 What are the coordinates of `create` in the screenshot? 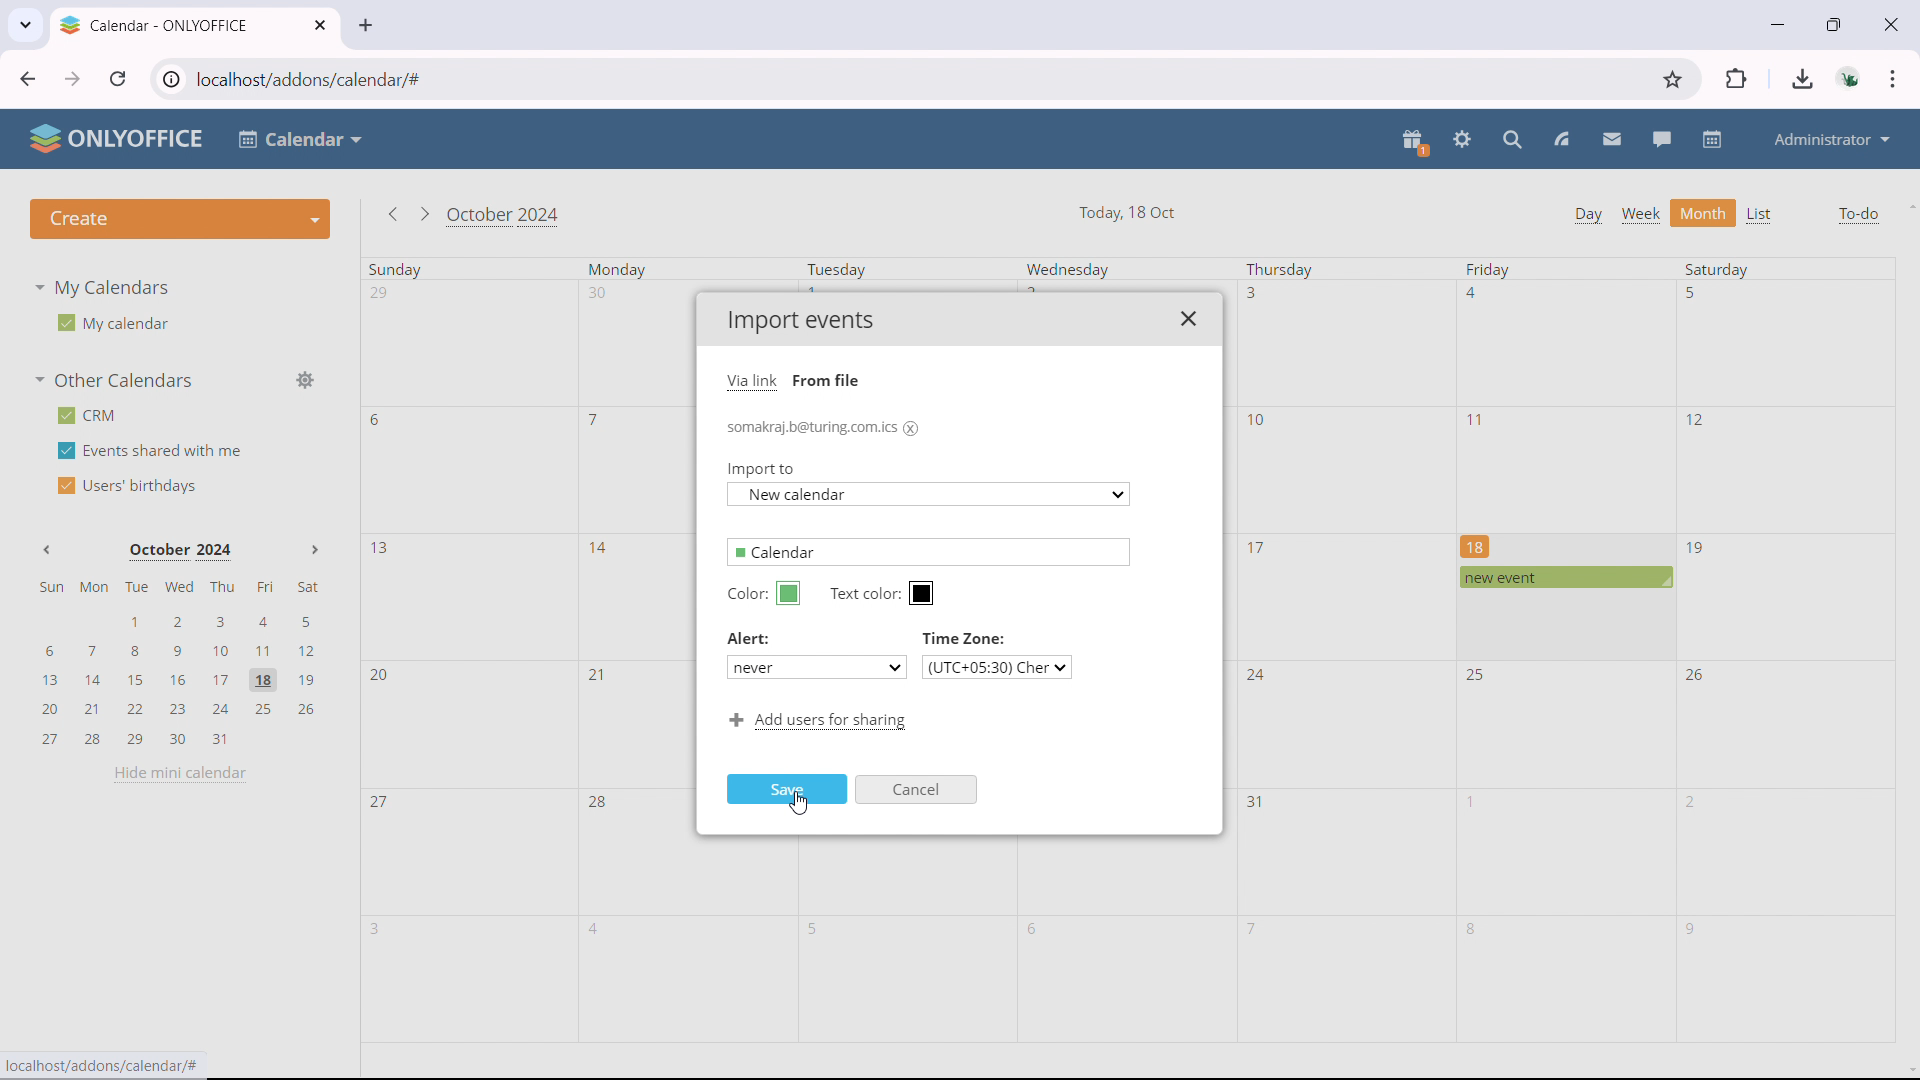 It's located at (180, 218).